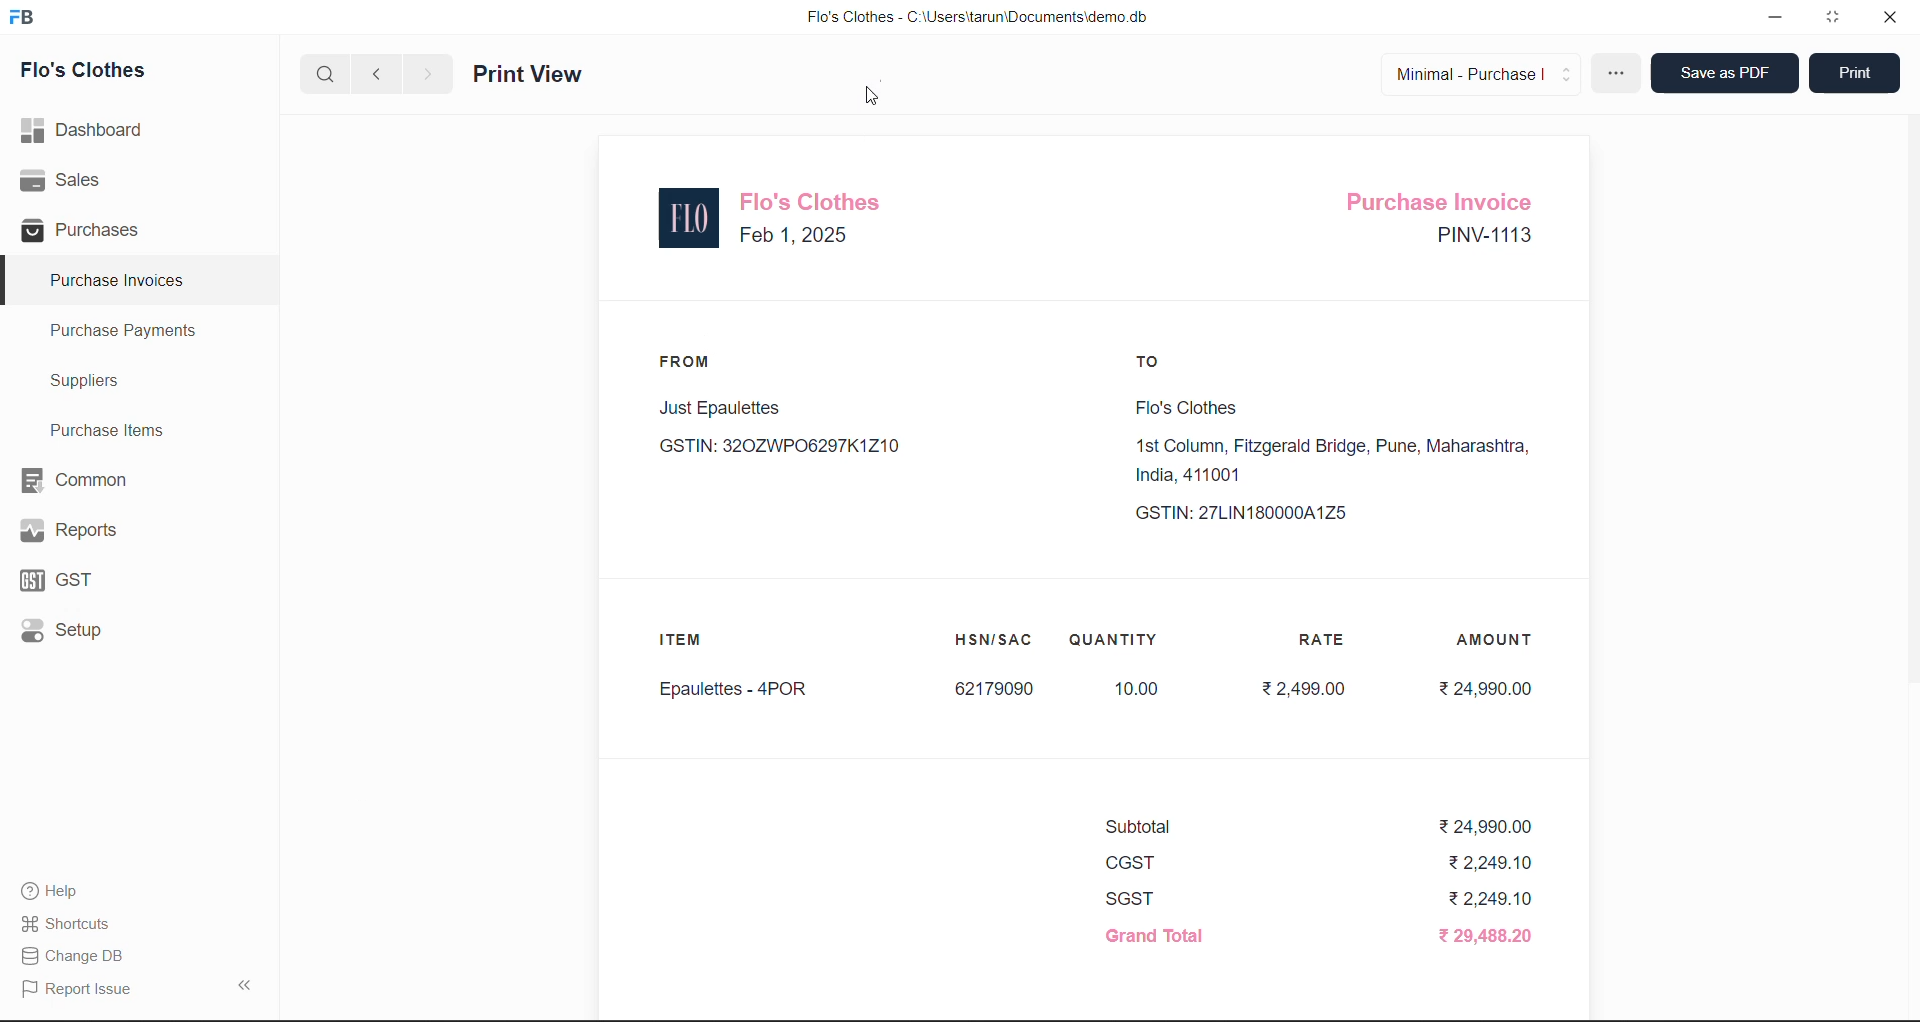 This screenshot has width=1920, height=1022. Describe the element at coordinates (88, 129) in the screenshot. I see `Dashboard` at that location.